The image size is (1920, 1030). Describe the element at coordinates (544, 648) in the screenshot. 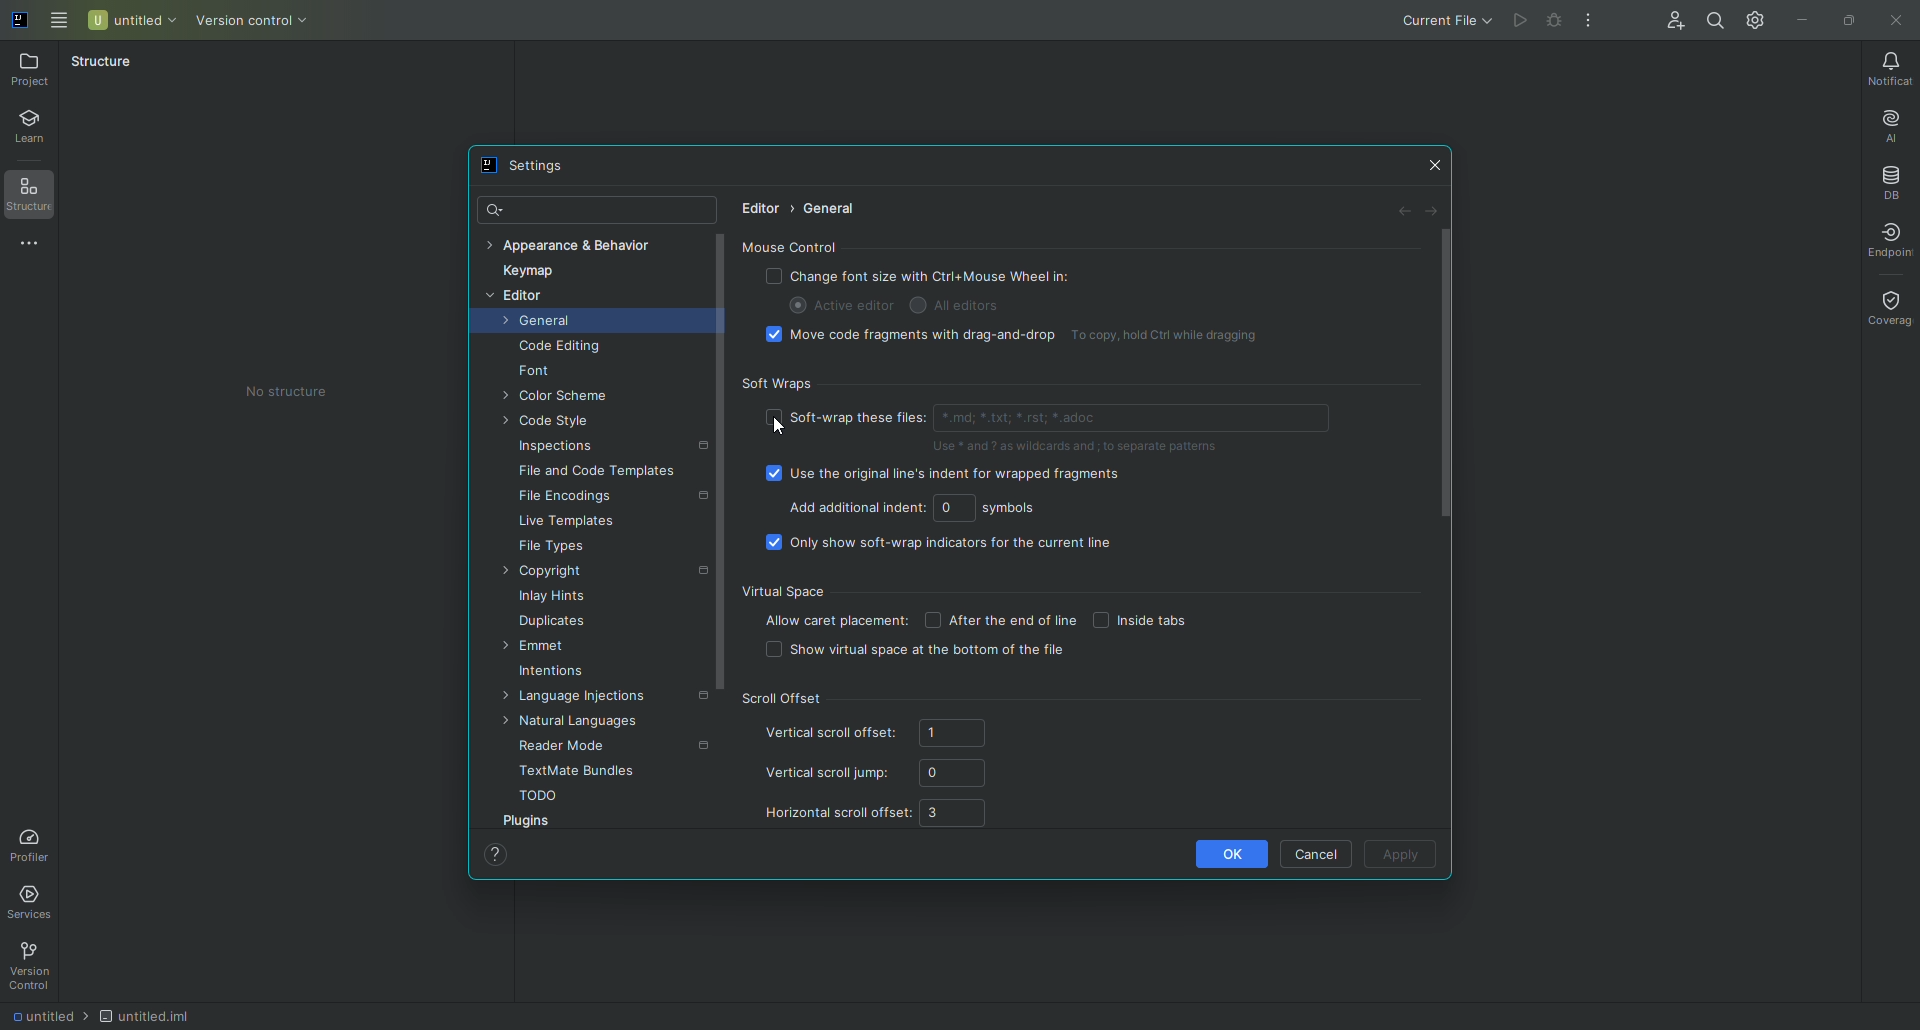

I see `Emmet` at that location.